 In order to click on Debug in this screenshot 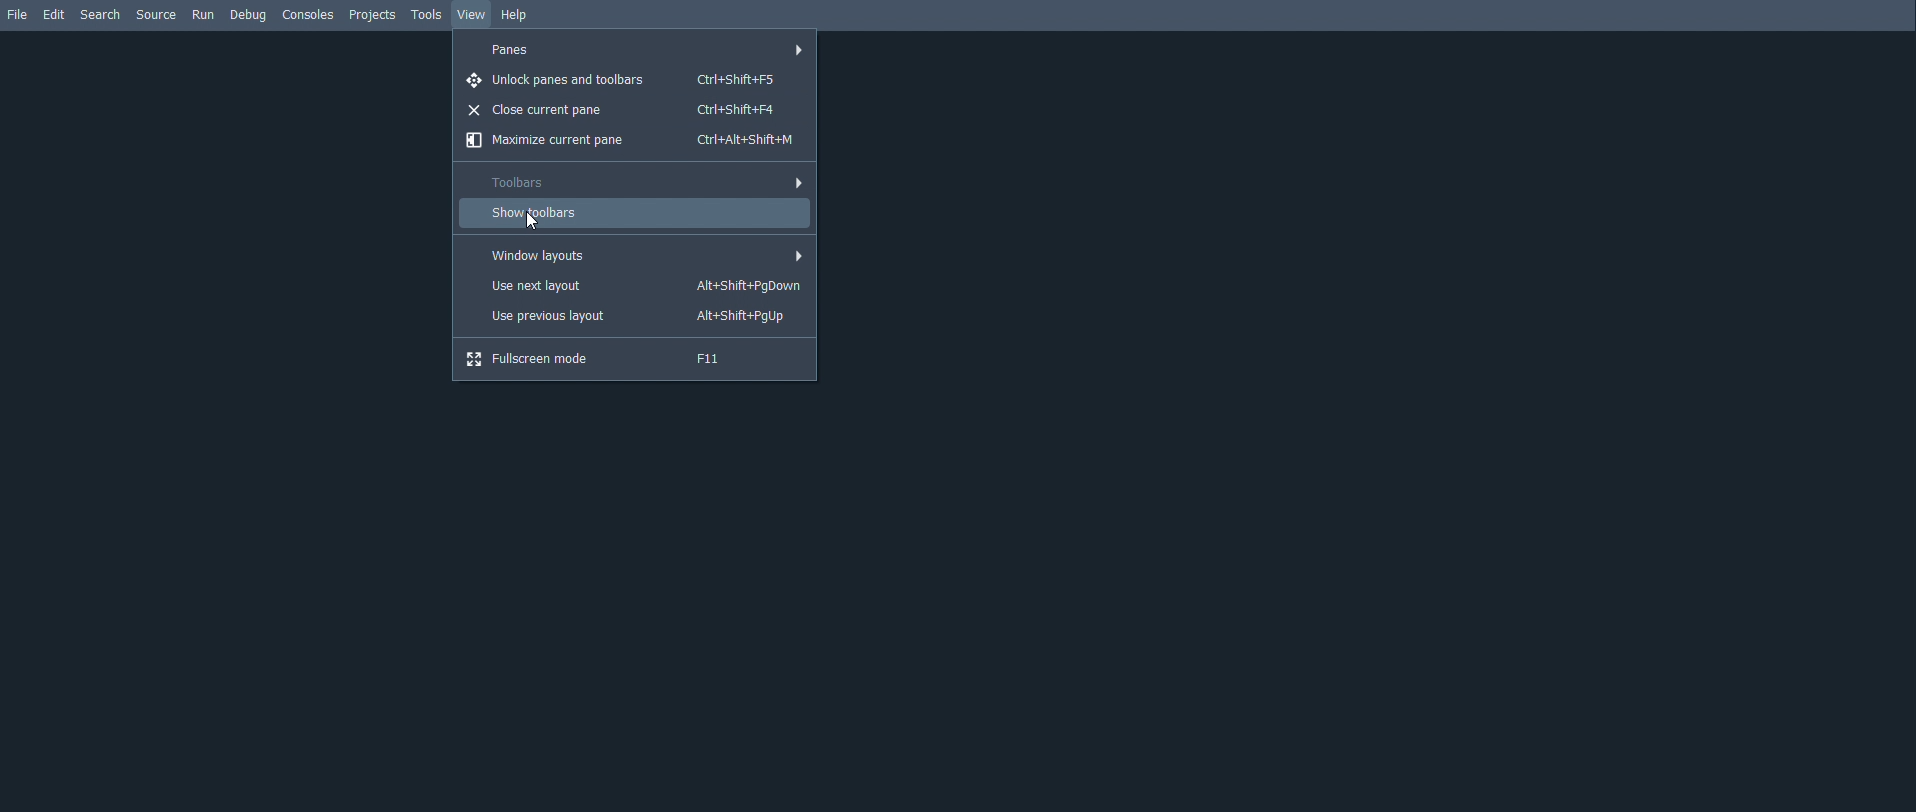, I will do `click(249, 17)`.